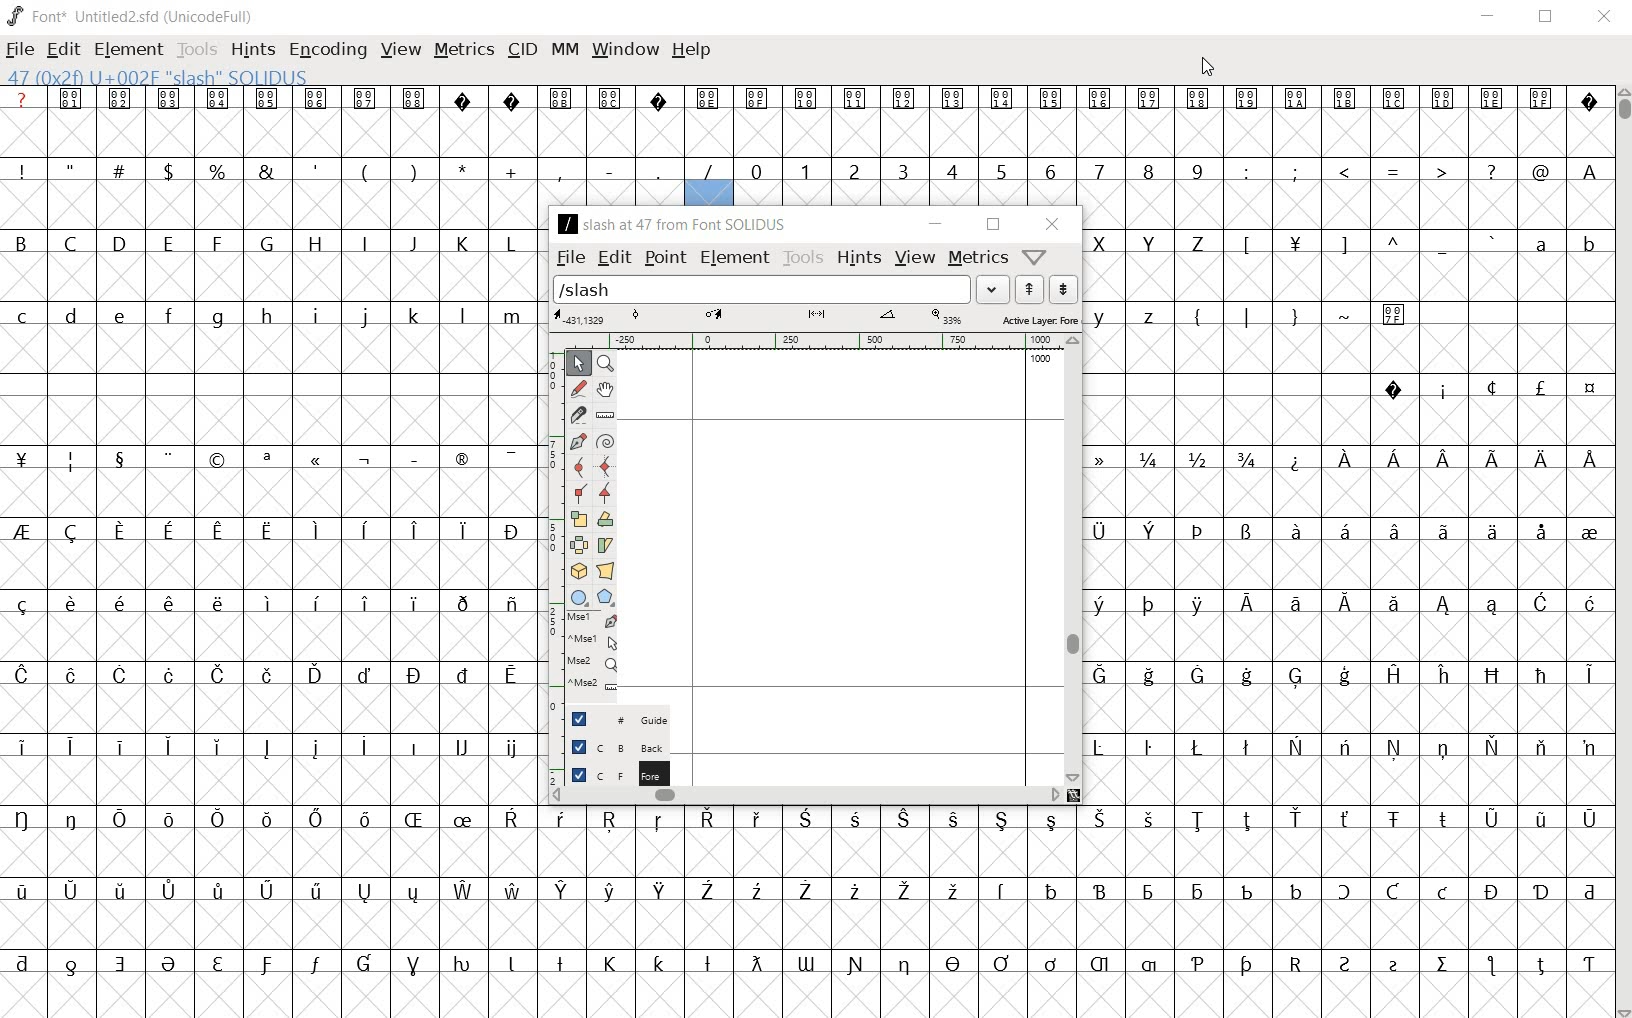  I want to click on active layer, so click(819, 318).